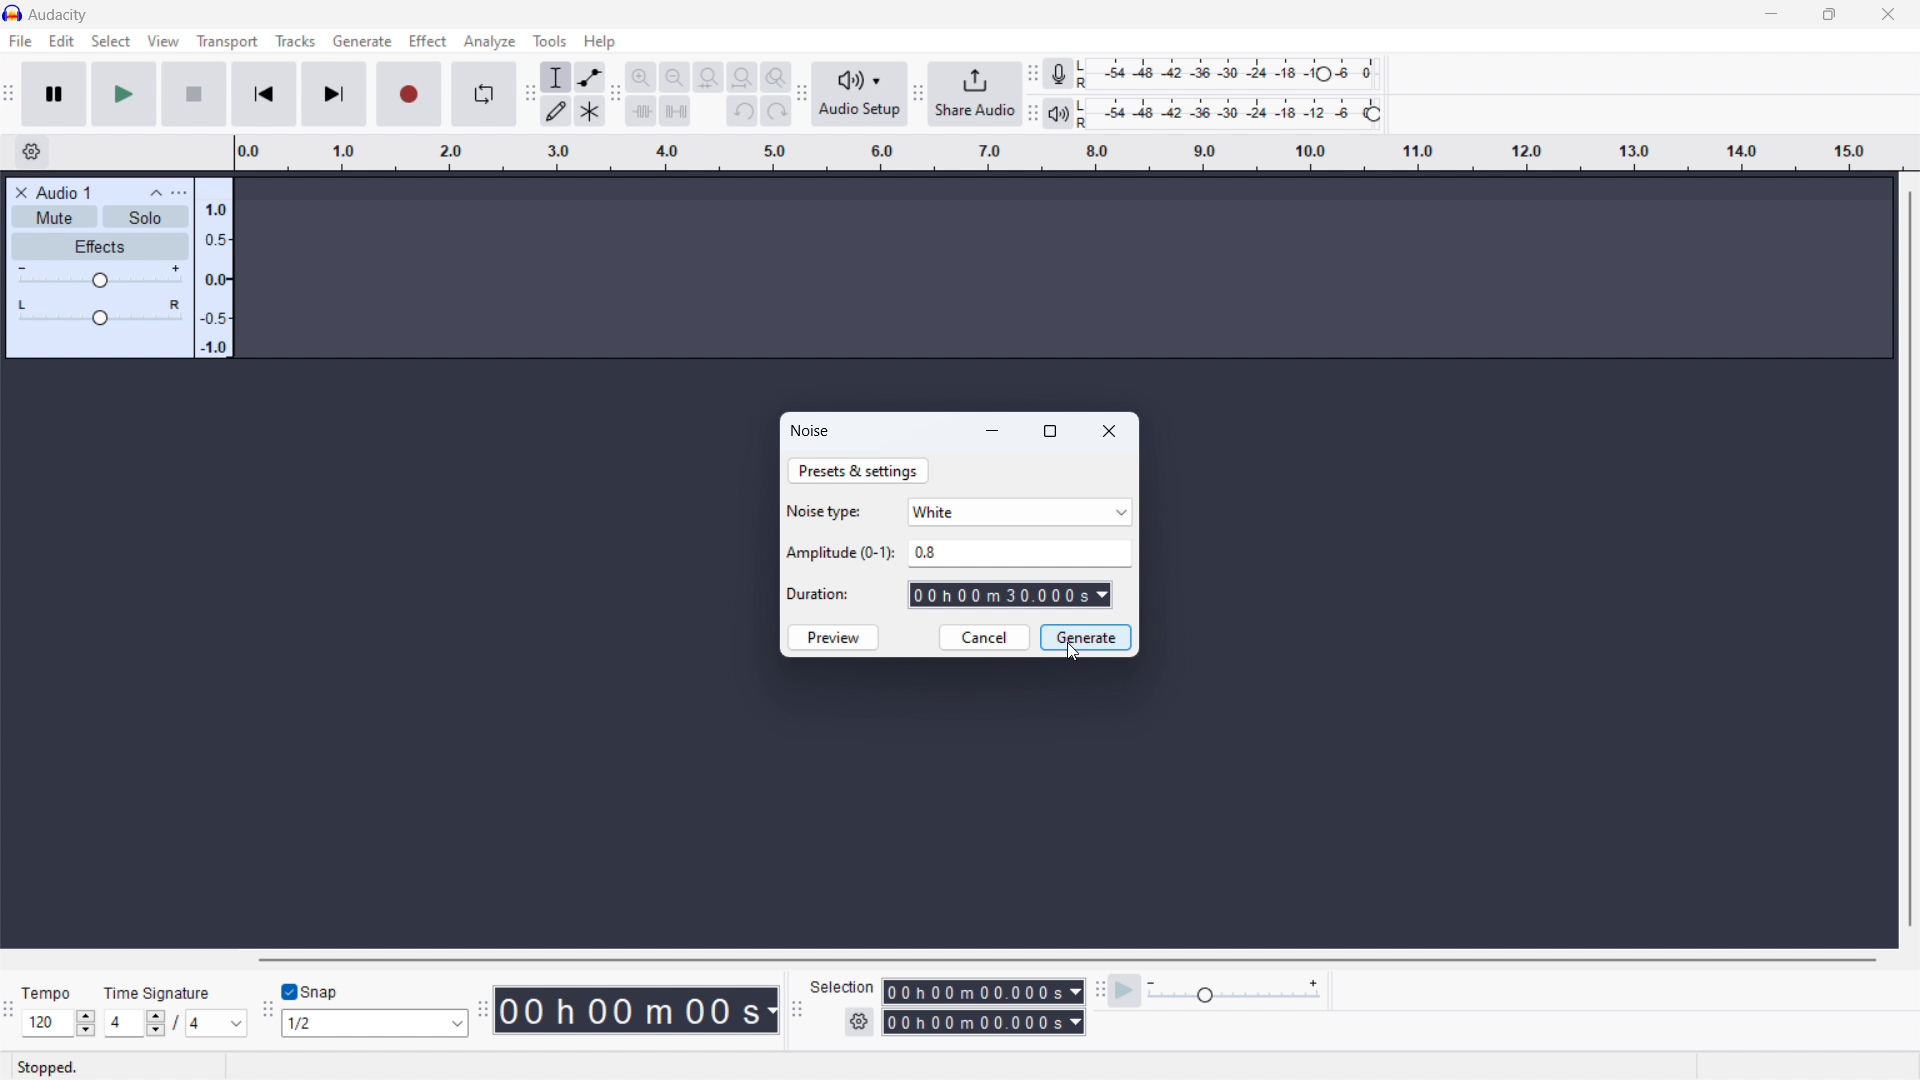 The height and width of the screenshot is (1080, 1920). What do you see at coordinates (1070, 154) in the screenshot?
I see `timeline` at bounding box center [1070, 154].